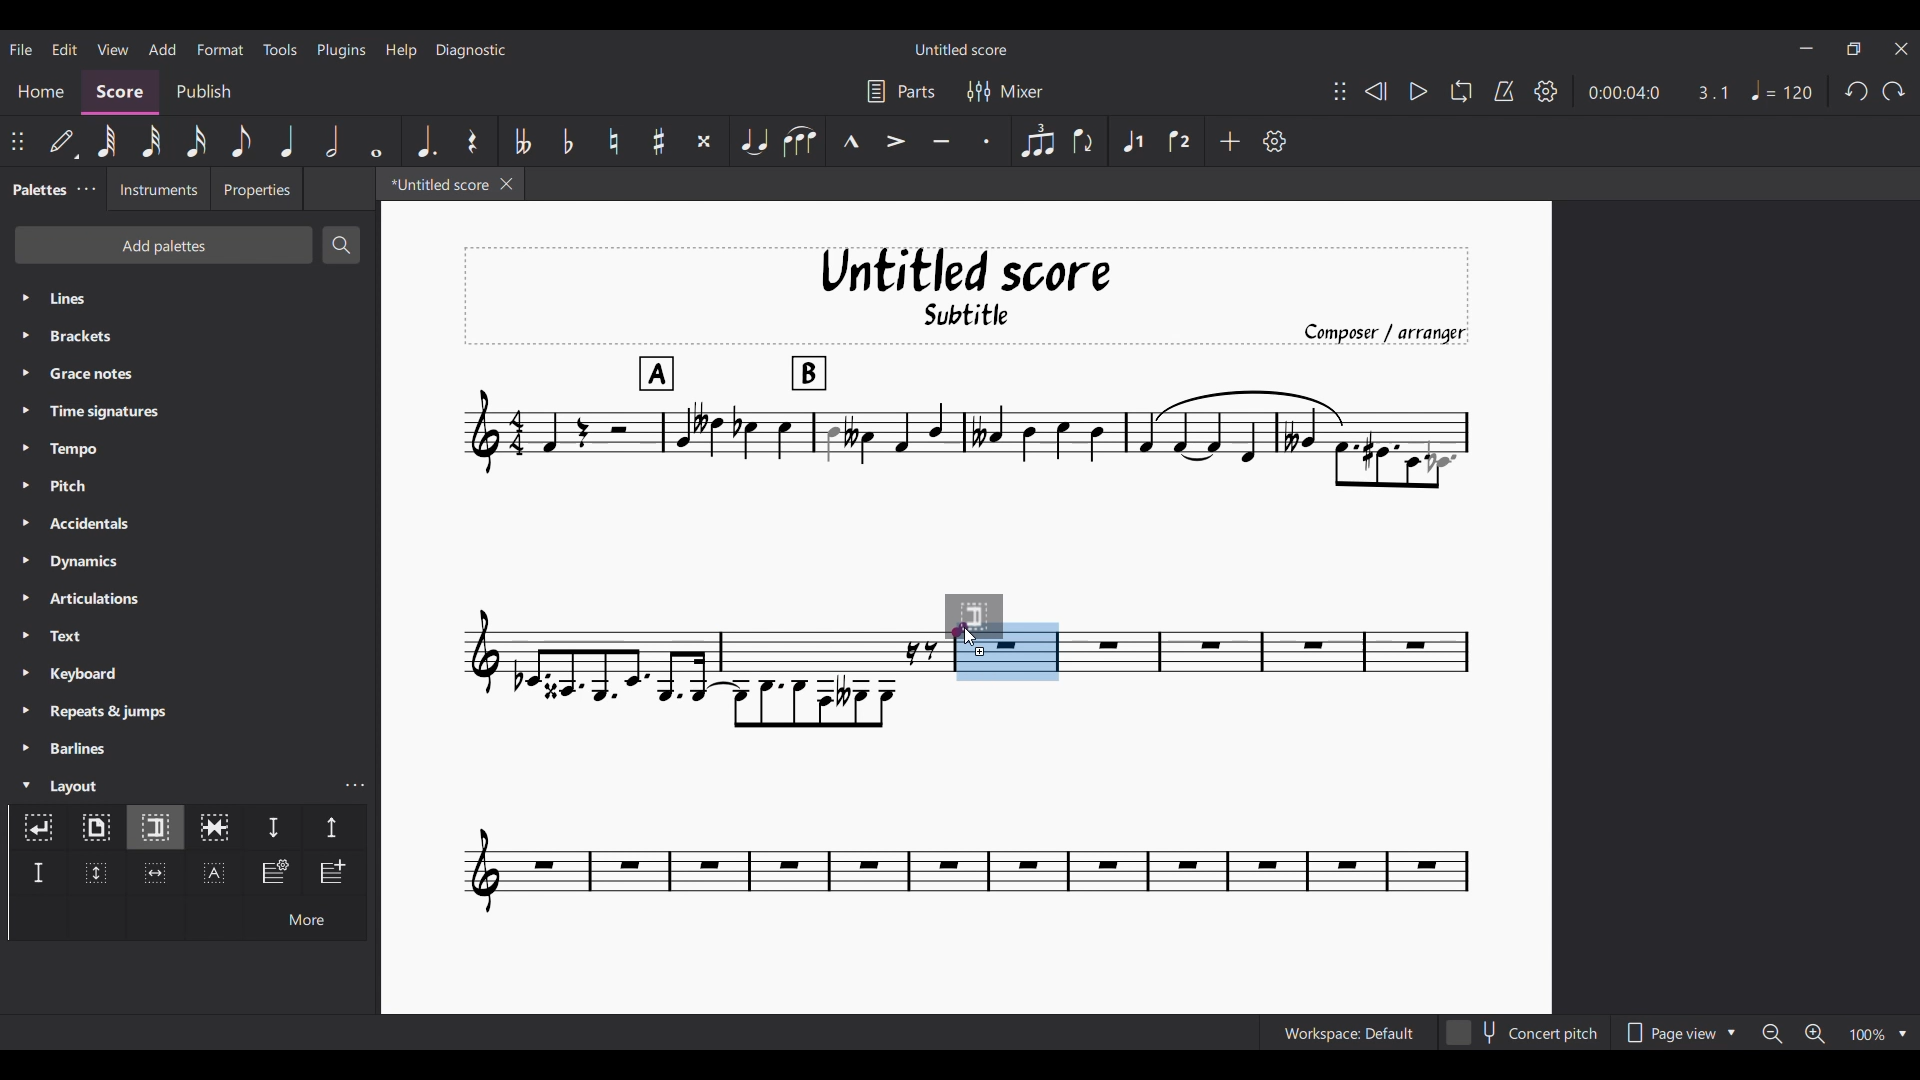  What do you see at coordinates (63, 141) in the screenshot?
I see `Default` at bounding box center [63, 141].